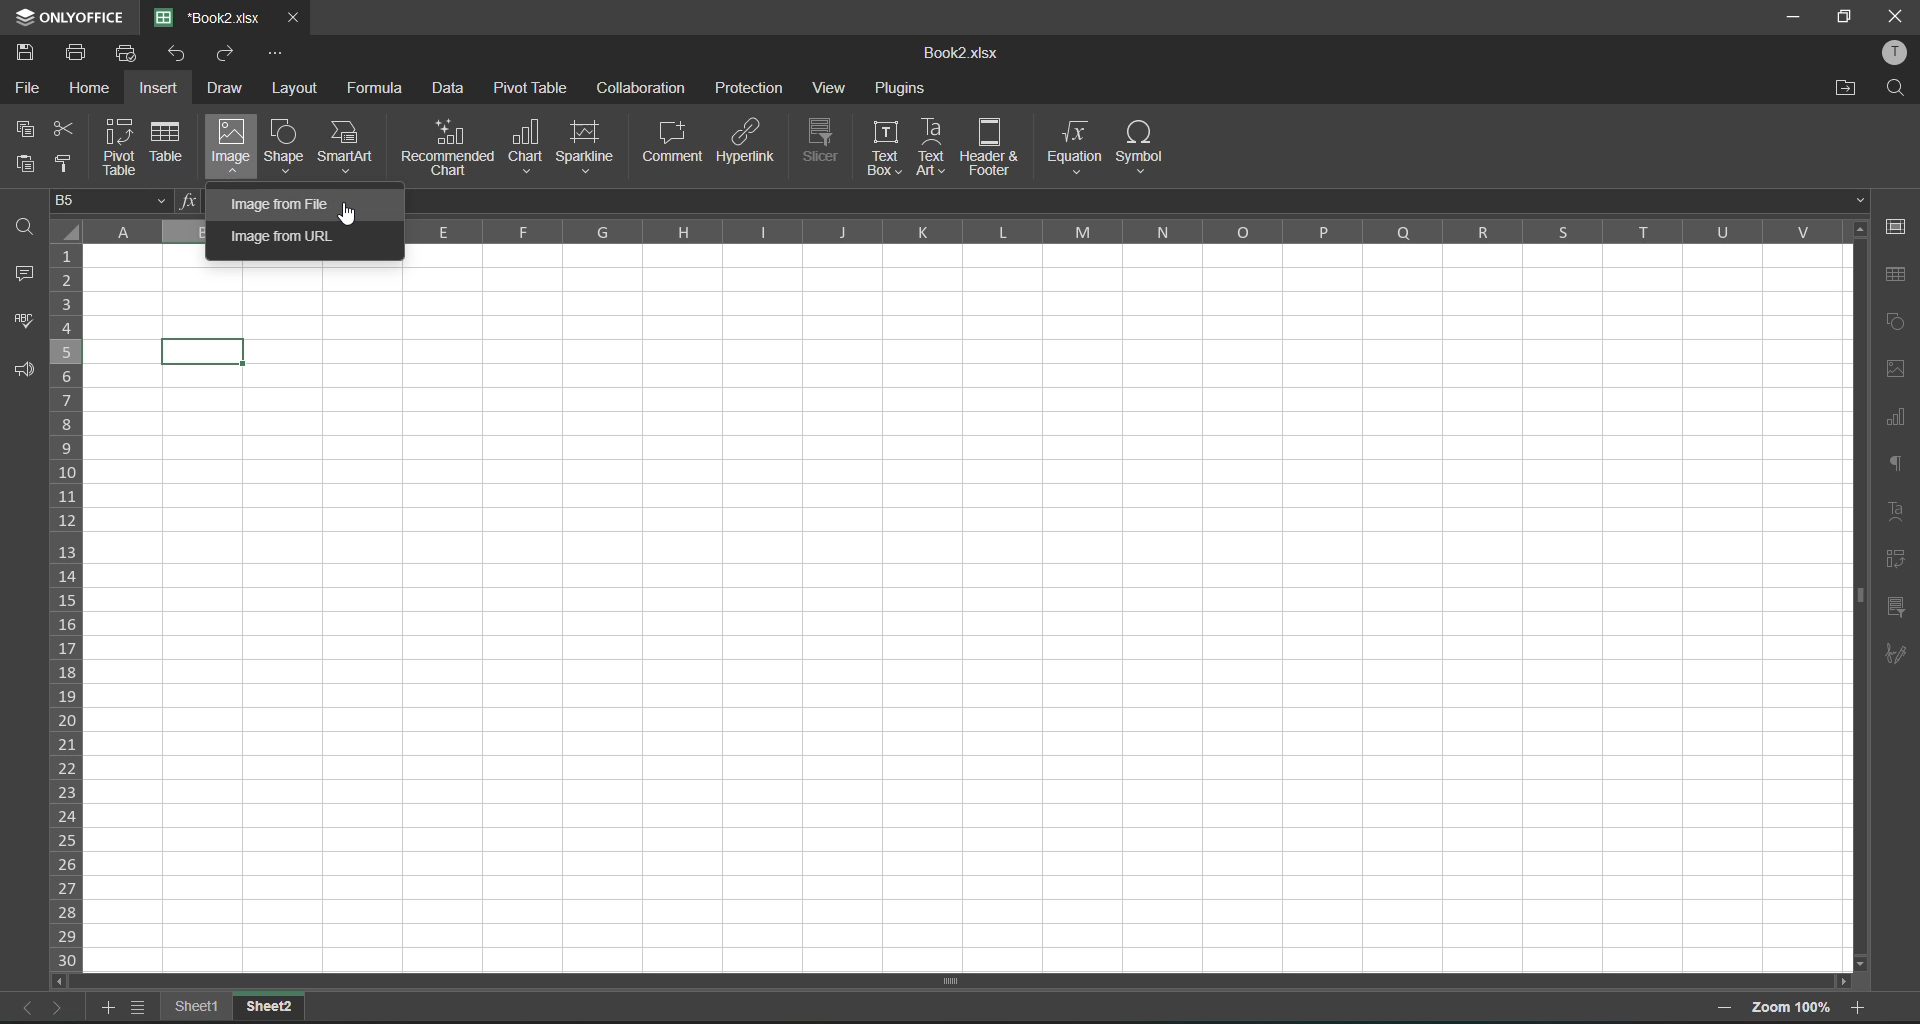  I want to click on print, so click(82, 53).